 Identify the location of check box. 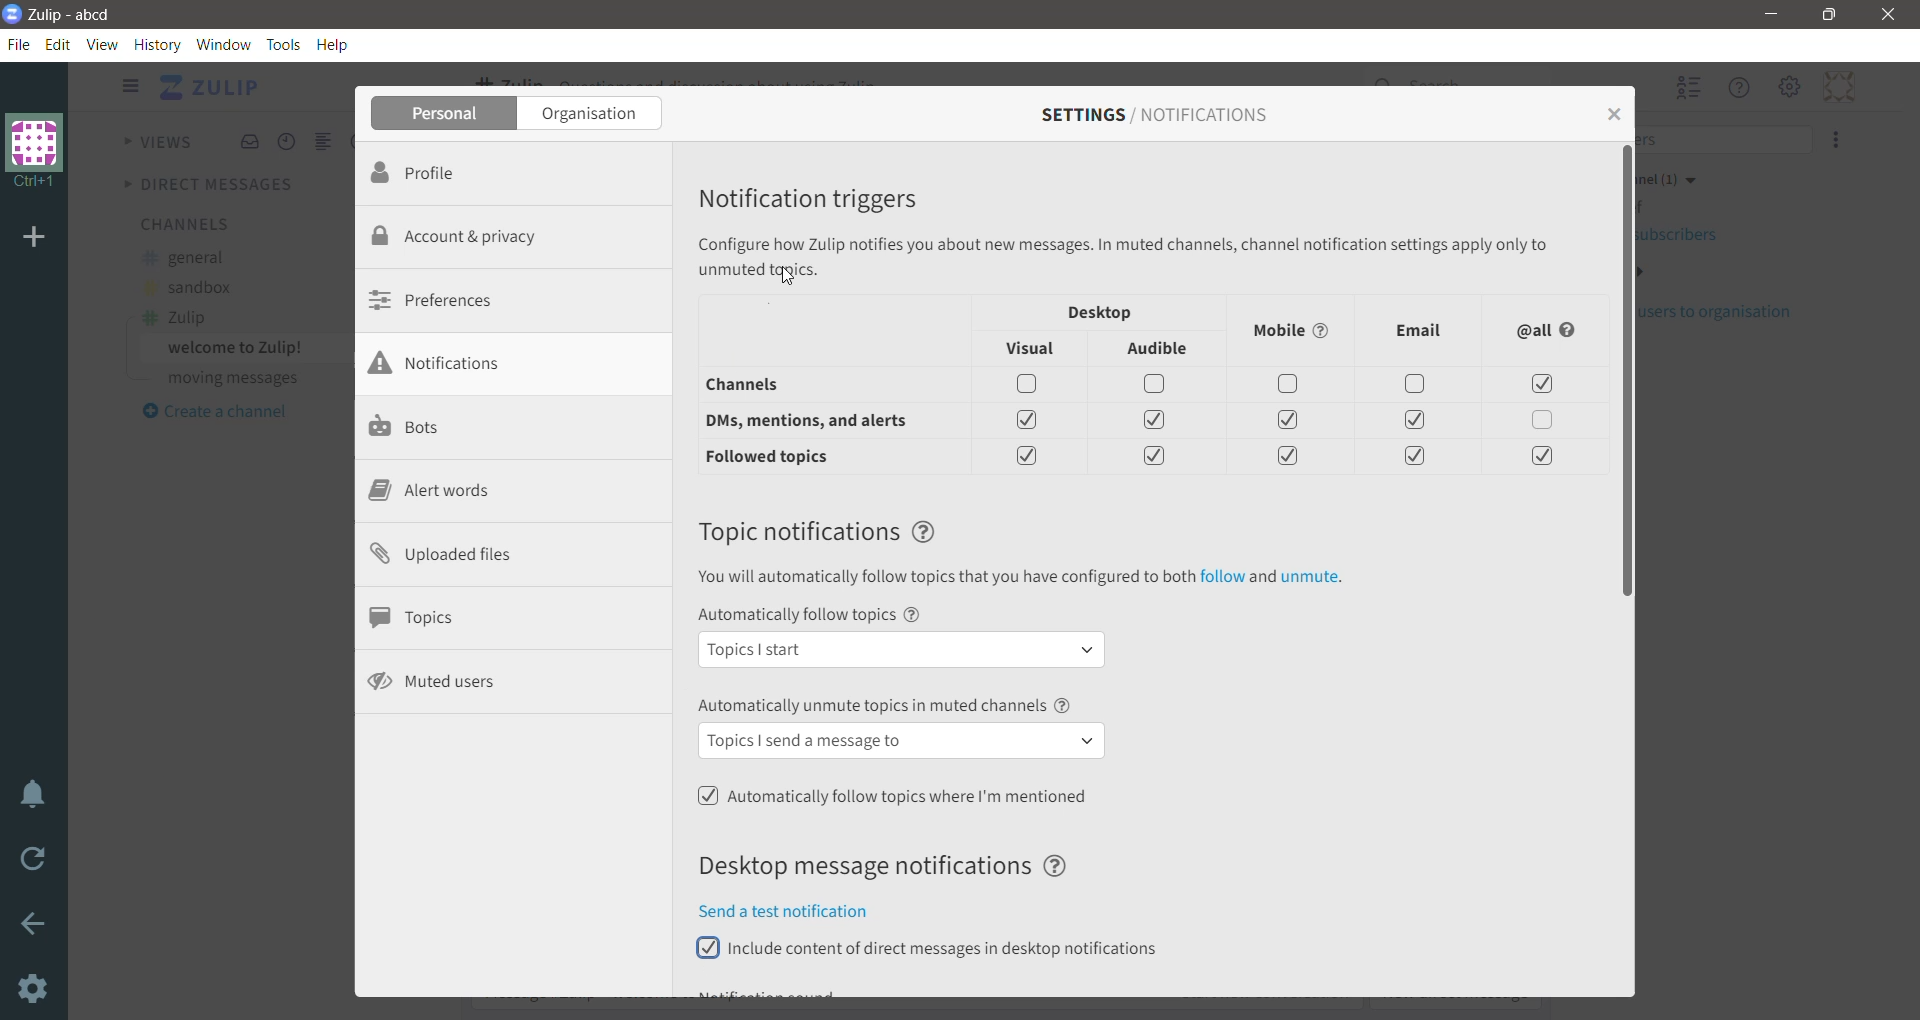
(1031, 417).